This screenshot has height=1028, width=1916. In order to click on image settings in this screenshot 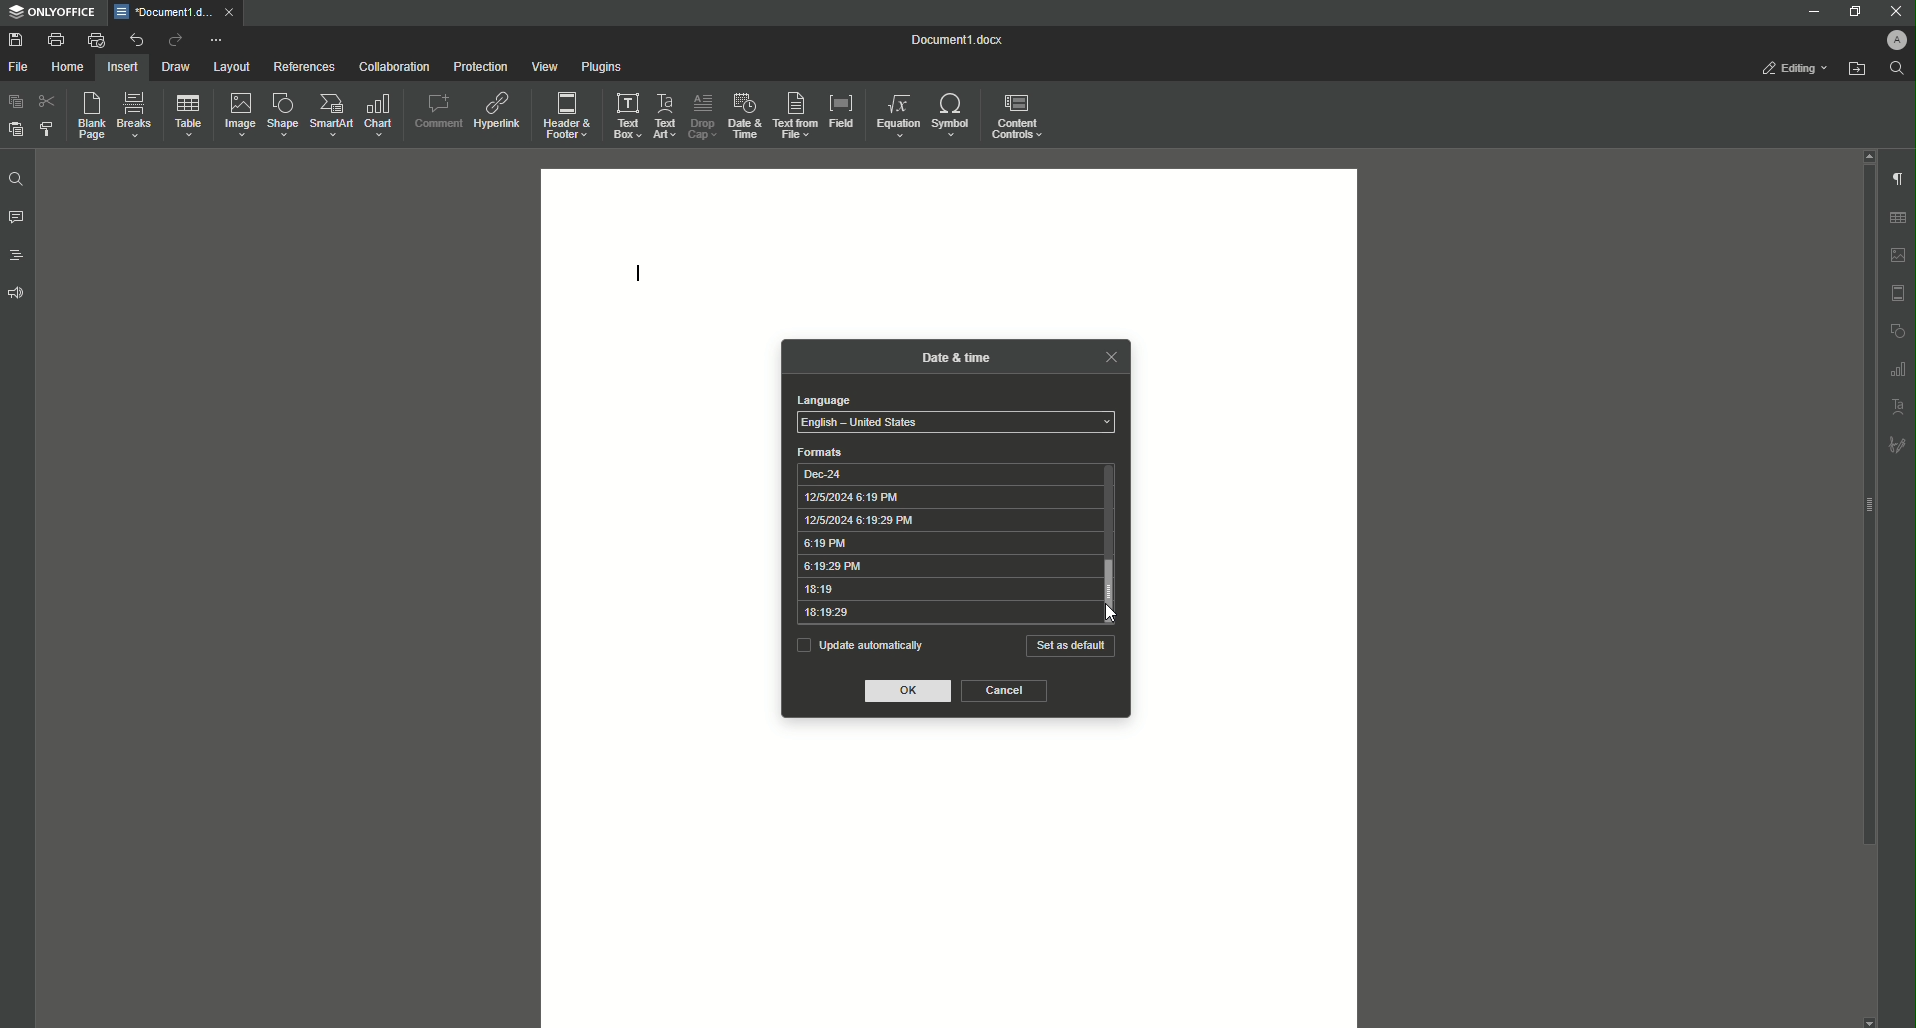, I will do `click(1899, 255)`.